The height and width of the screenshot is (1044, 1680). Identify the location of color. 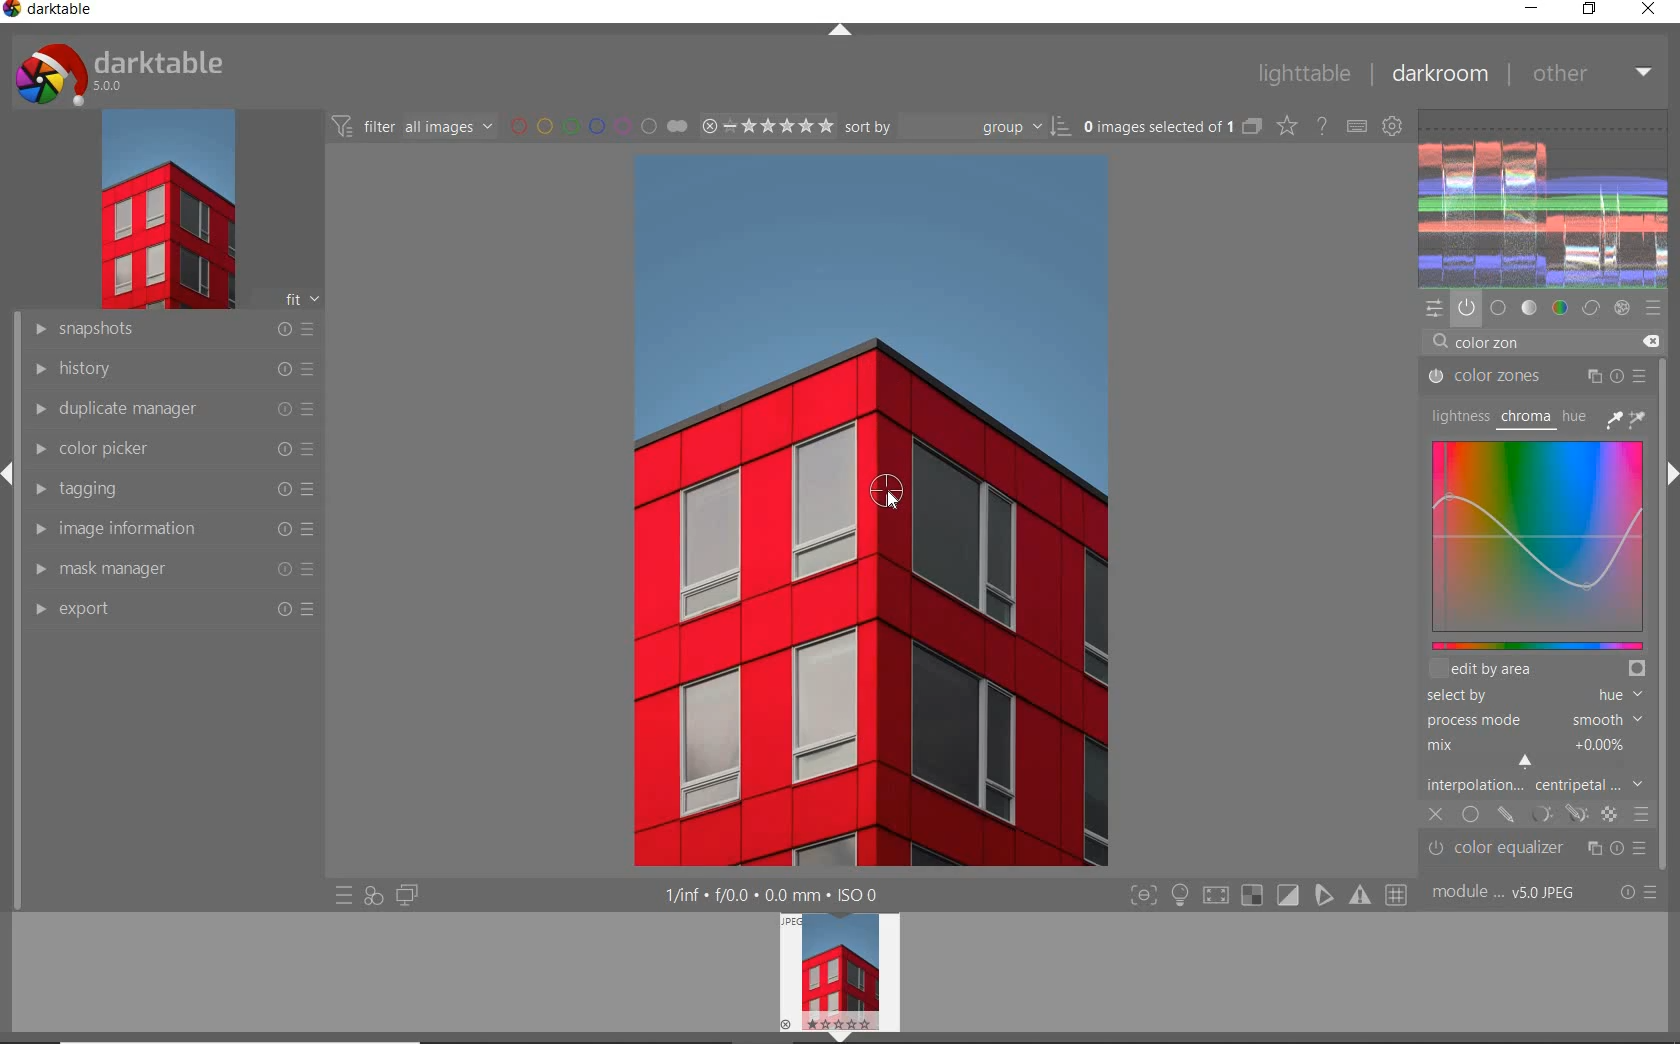
(1559, 308).